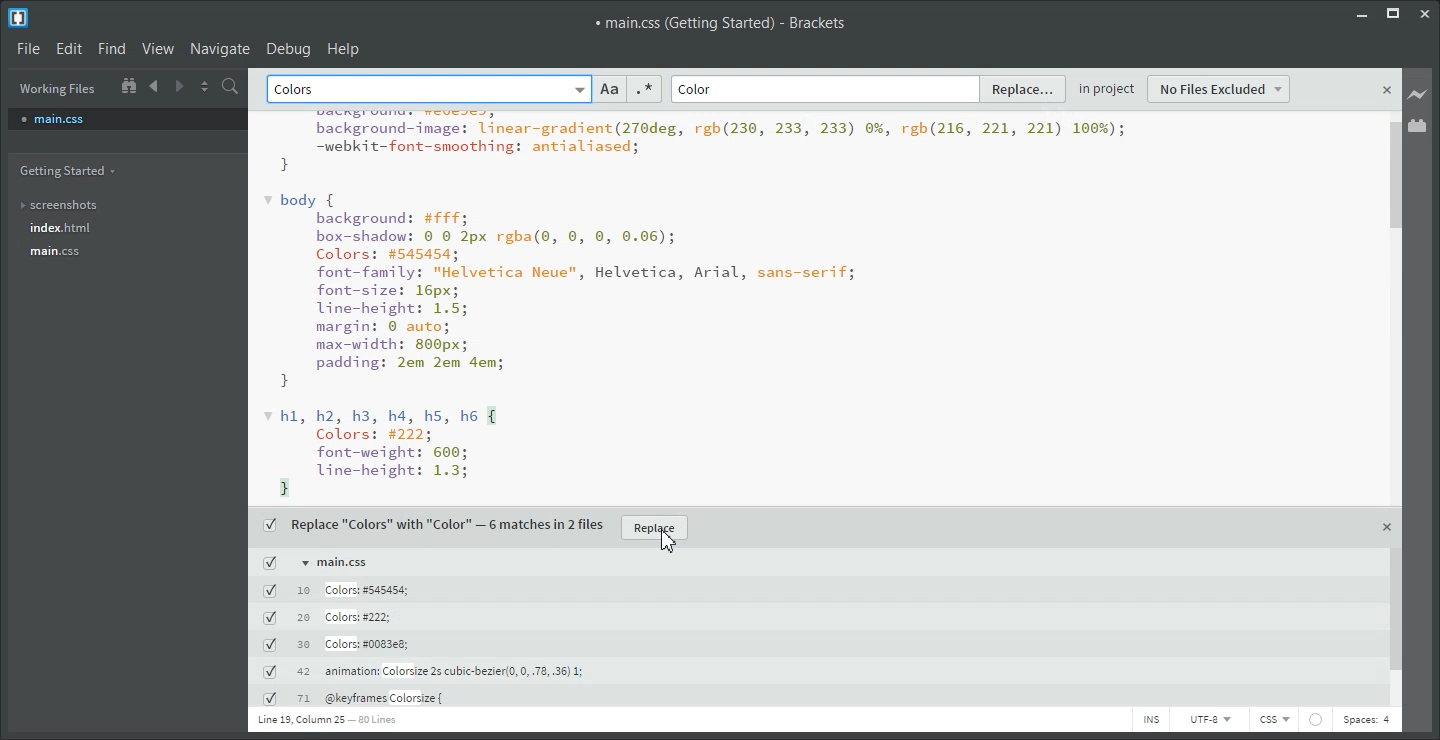 Image resolution: width=1440 pixels, height=740 pixels. What do you see at coordinates (1107, 90) in the screenshot?
I see `in project` at bounding box center [1107, 90].